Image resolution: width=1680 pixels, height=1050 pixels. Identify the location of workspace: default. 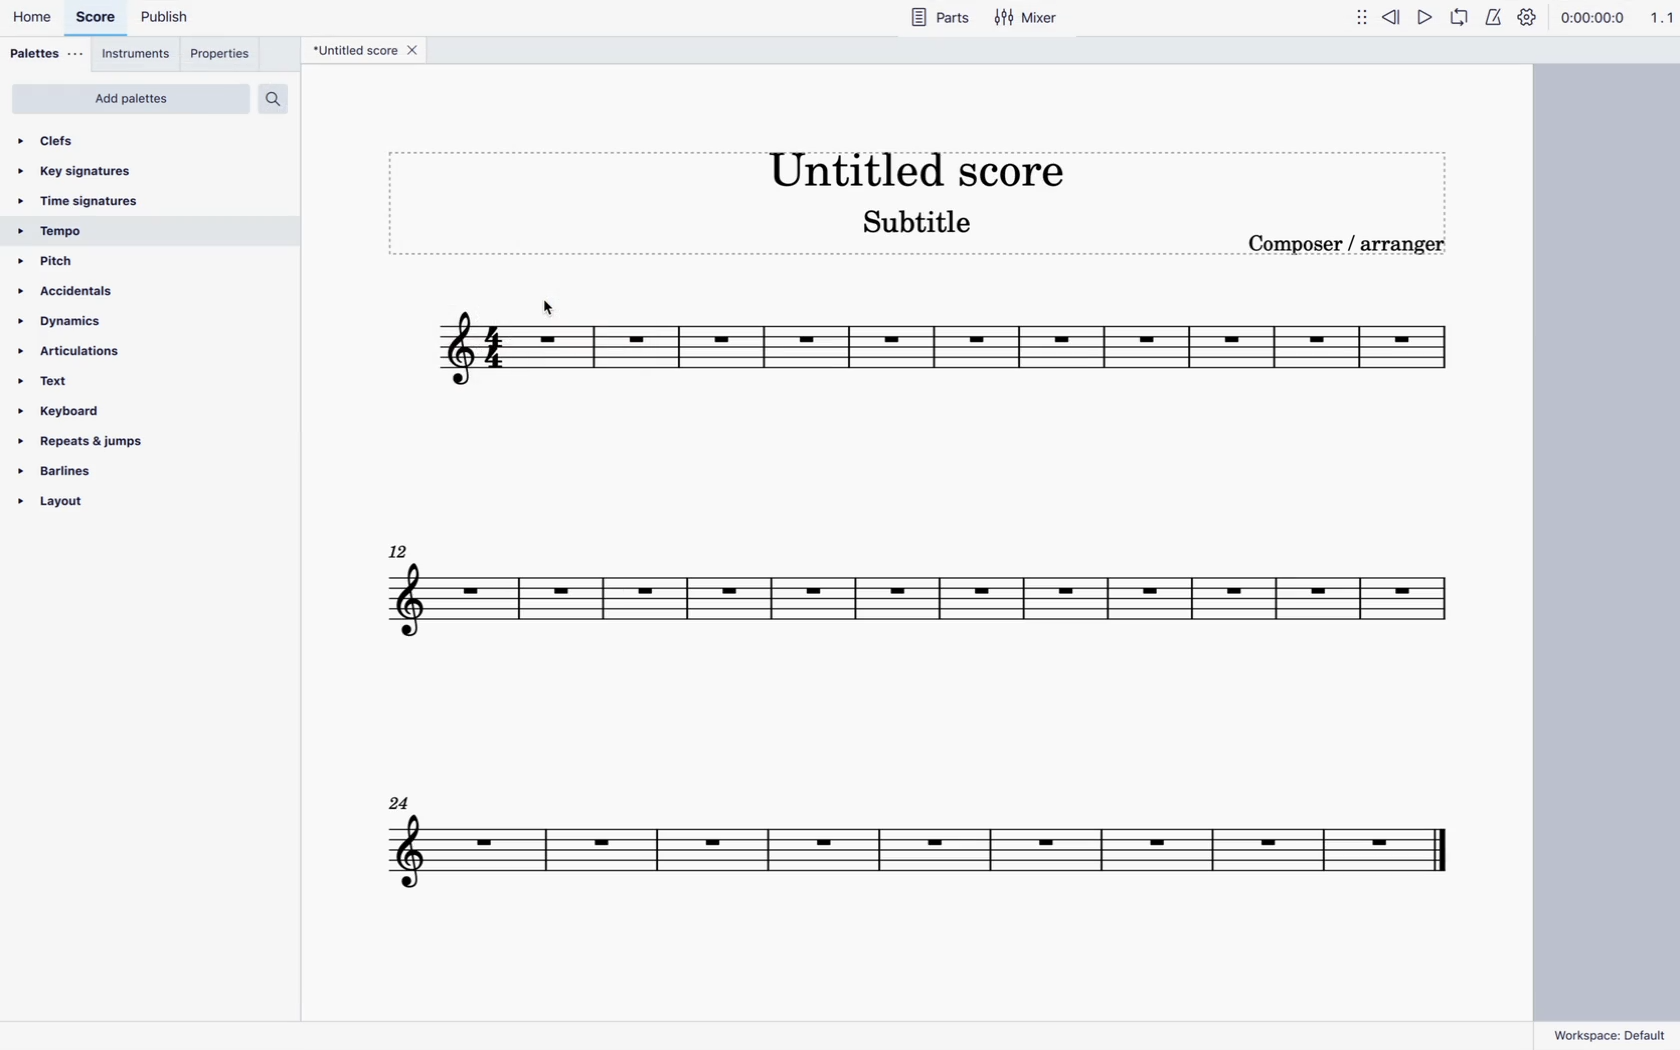
(1610, 1030).